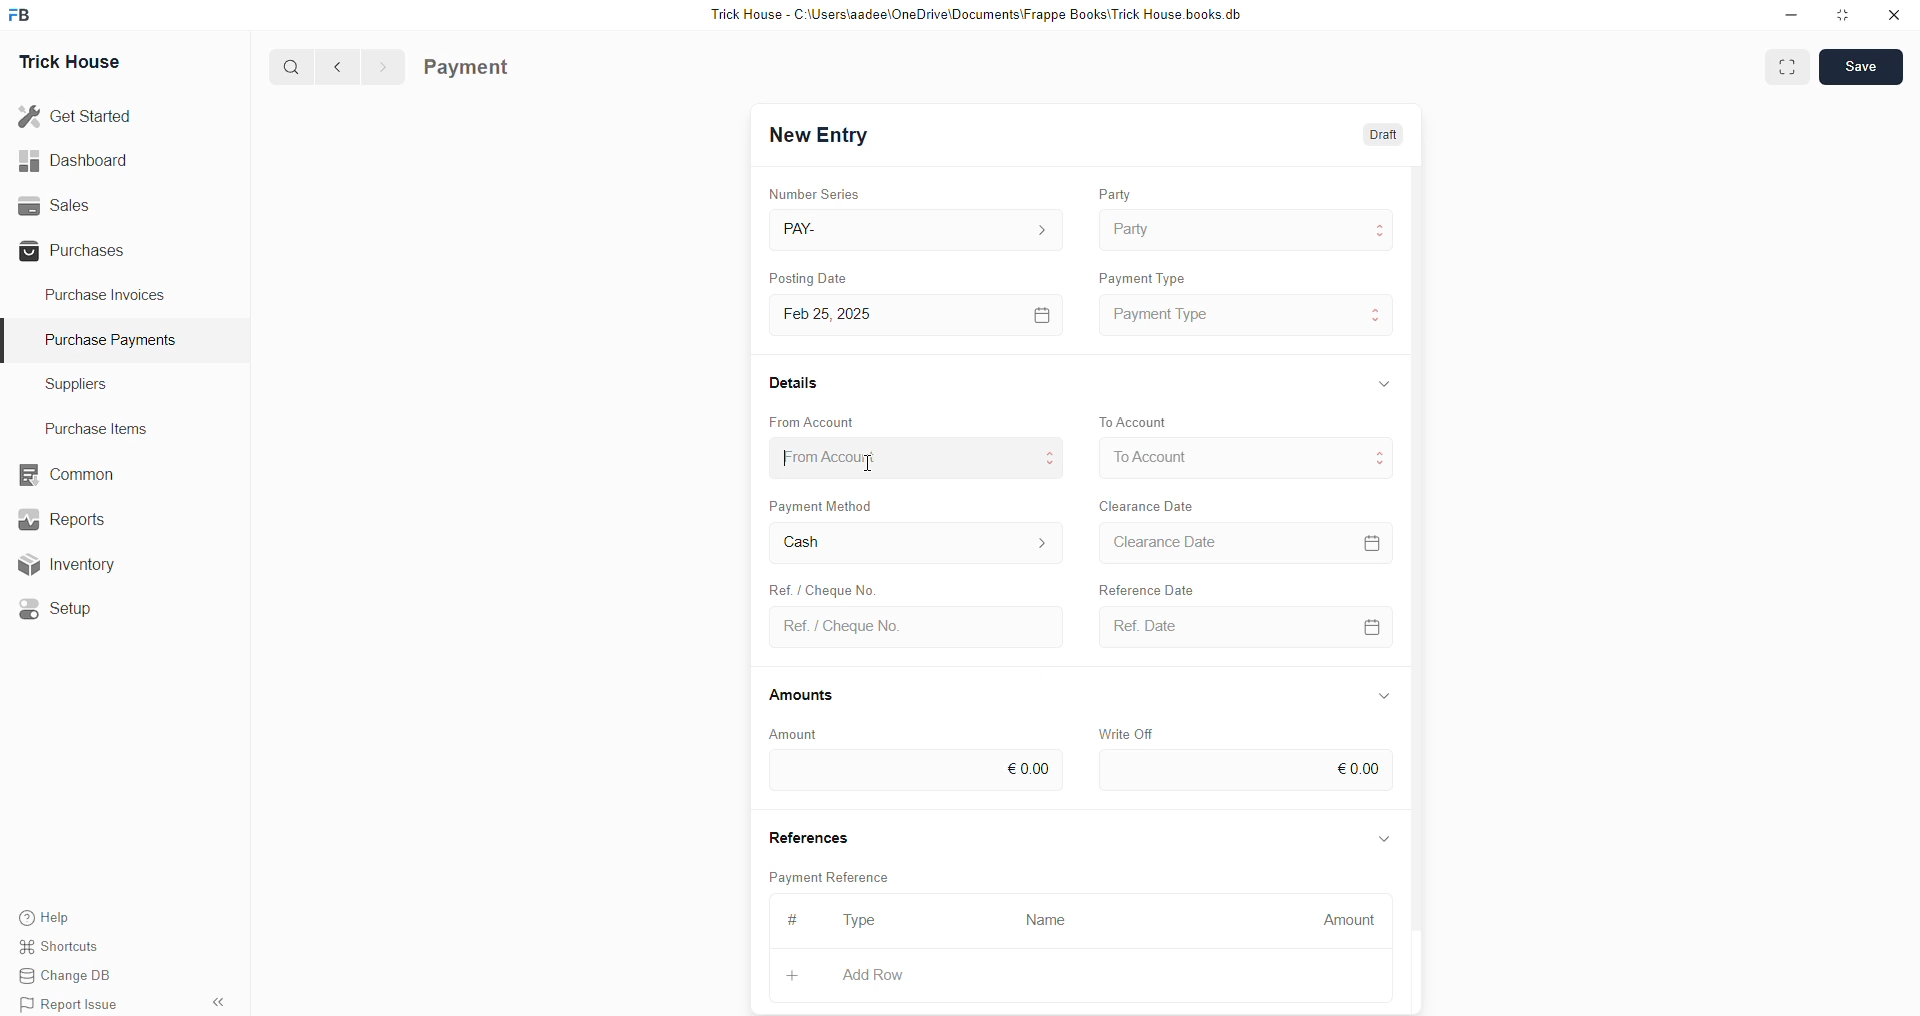  I want to click on <, so click(333, 66).